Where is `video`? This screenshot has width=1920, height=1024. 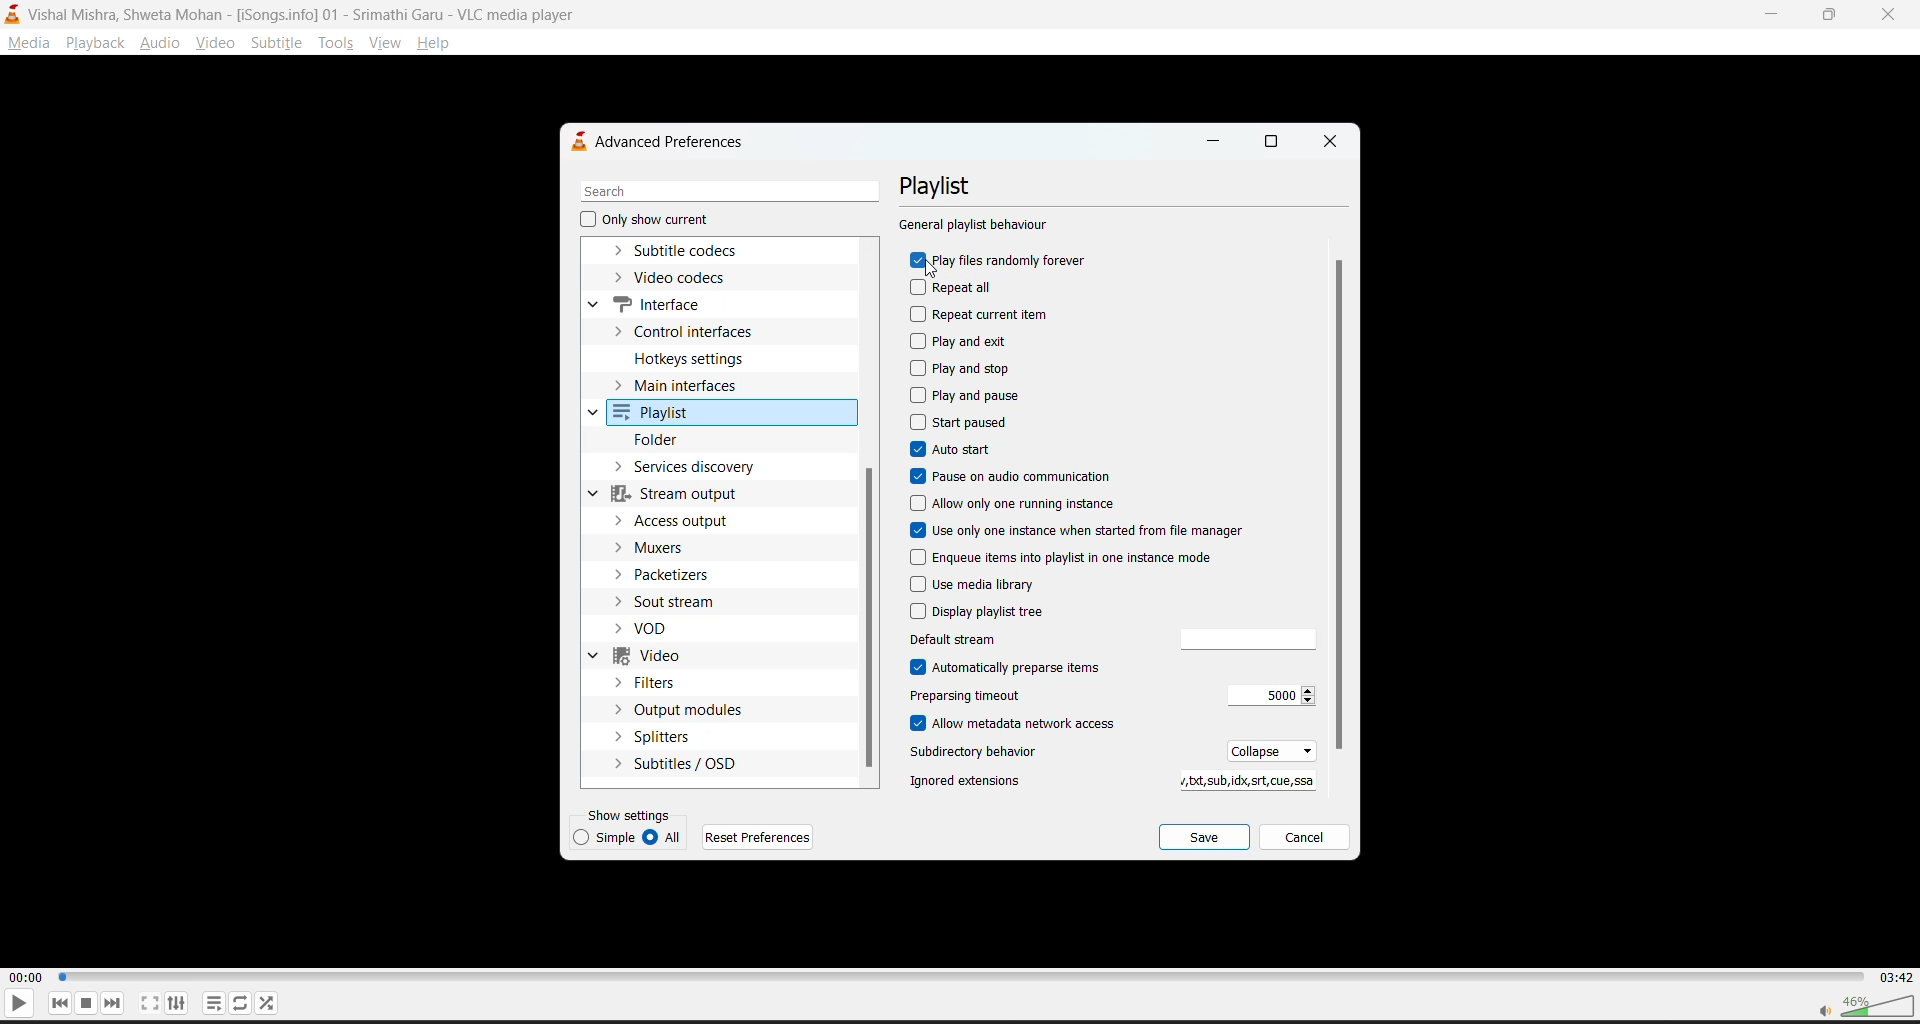
video is located at coordinates (651, 655).